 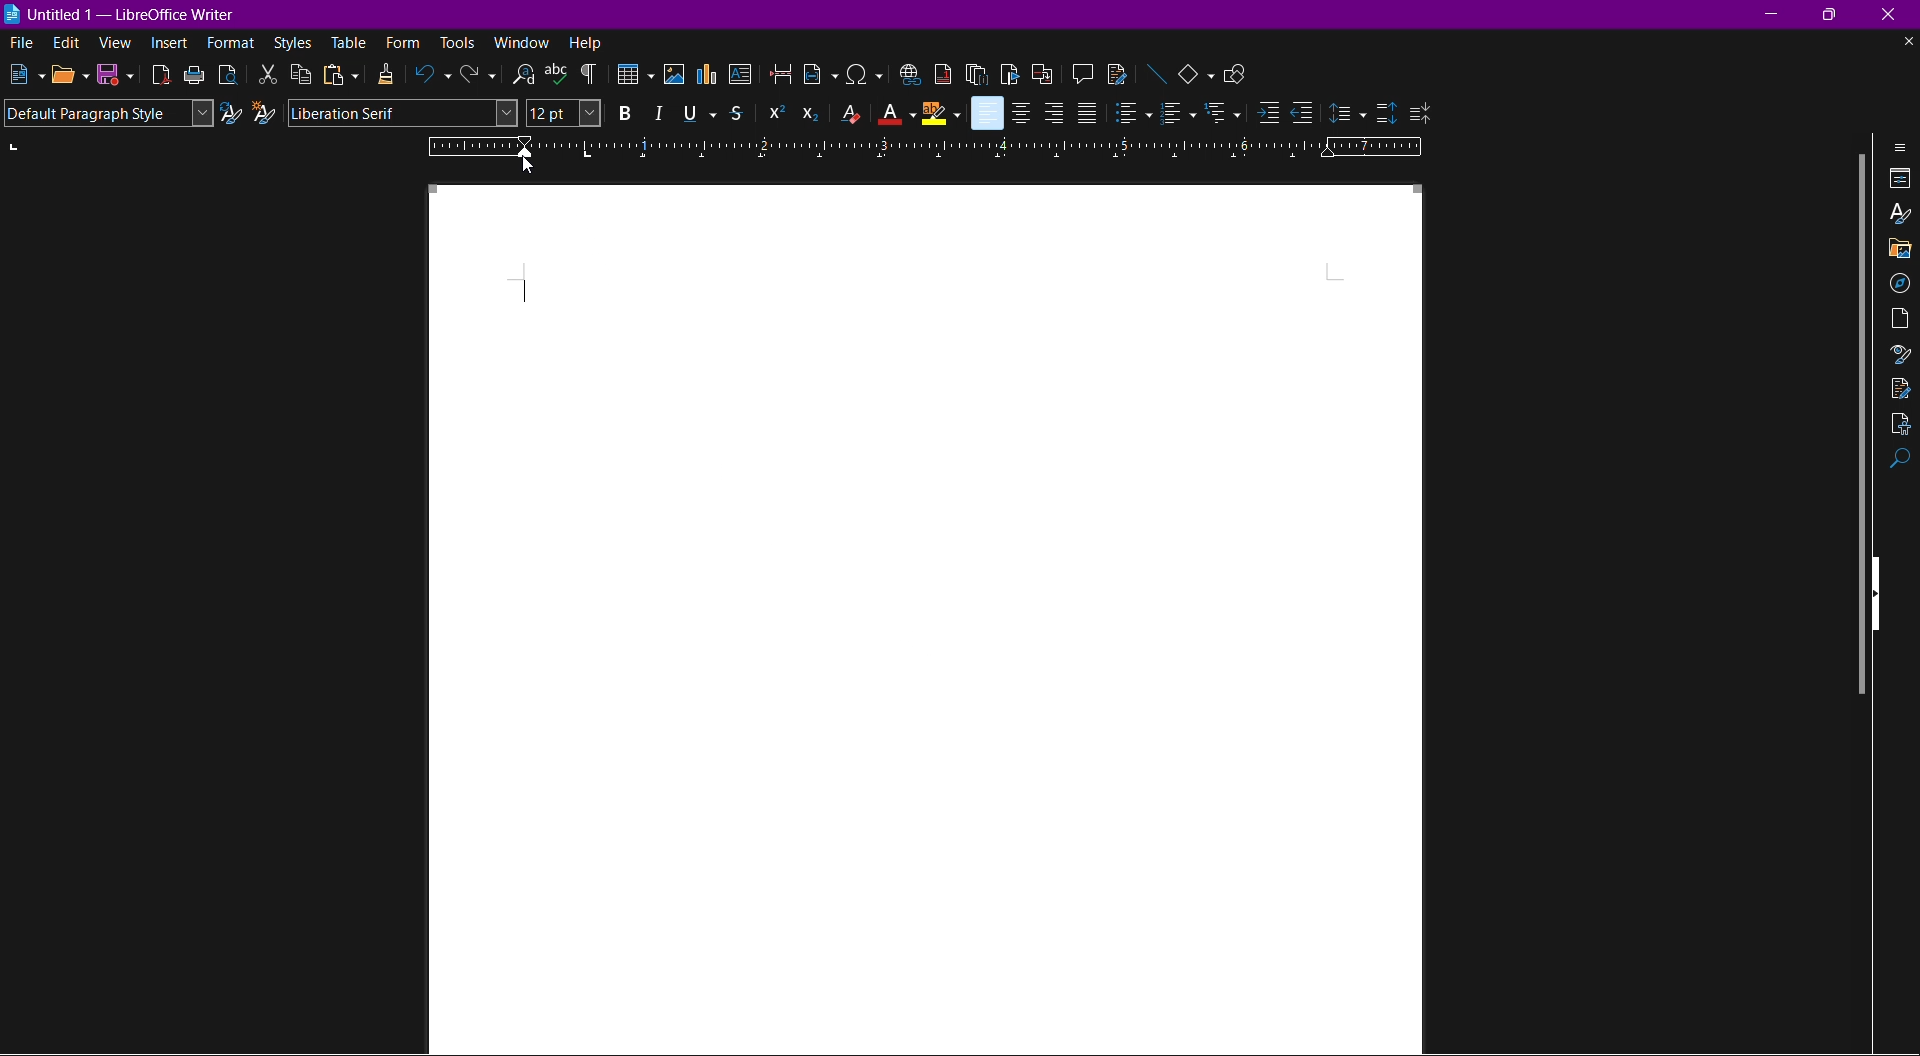 What do you see at coordinates (1023, 112) in the screenshot?
I see `Align Center` at bounding box center [1023, 112].